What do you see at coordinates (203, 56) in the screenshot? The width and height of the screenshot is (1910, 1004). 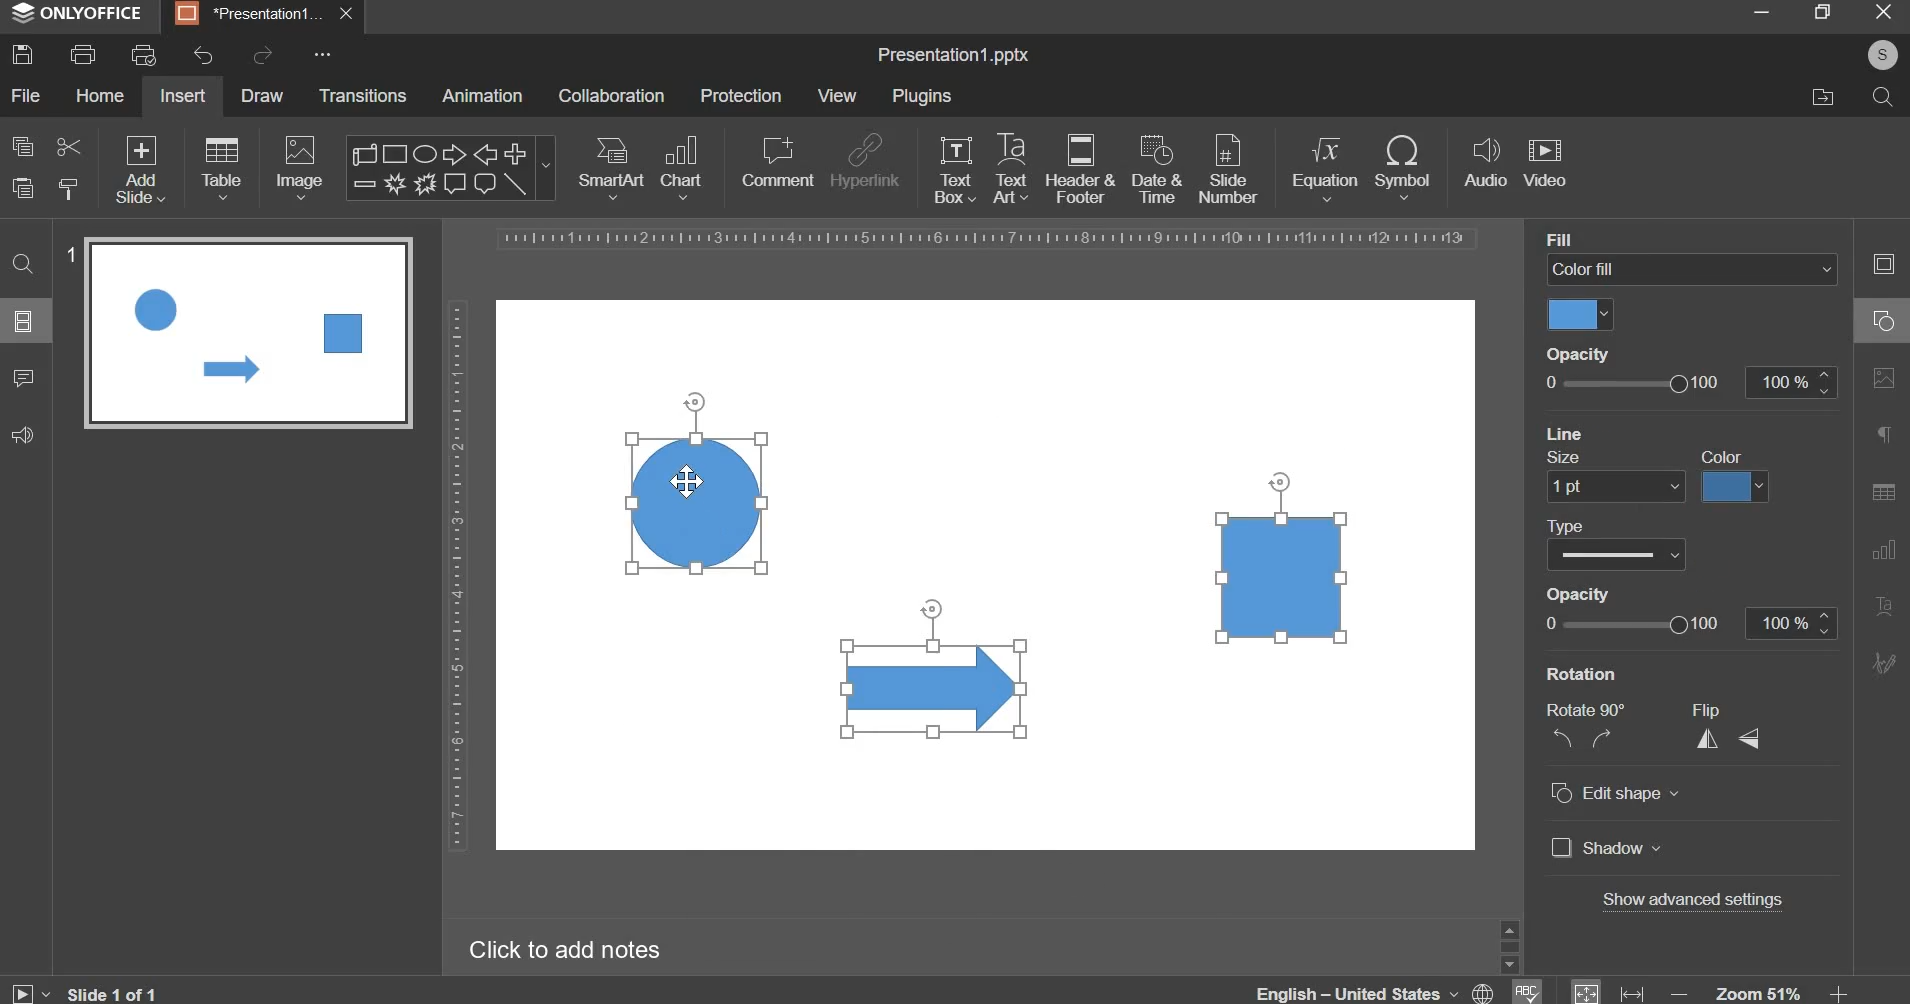 I see `undo` at bounding box center [203, 56].